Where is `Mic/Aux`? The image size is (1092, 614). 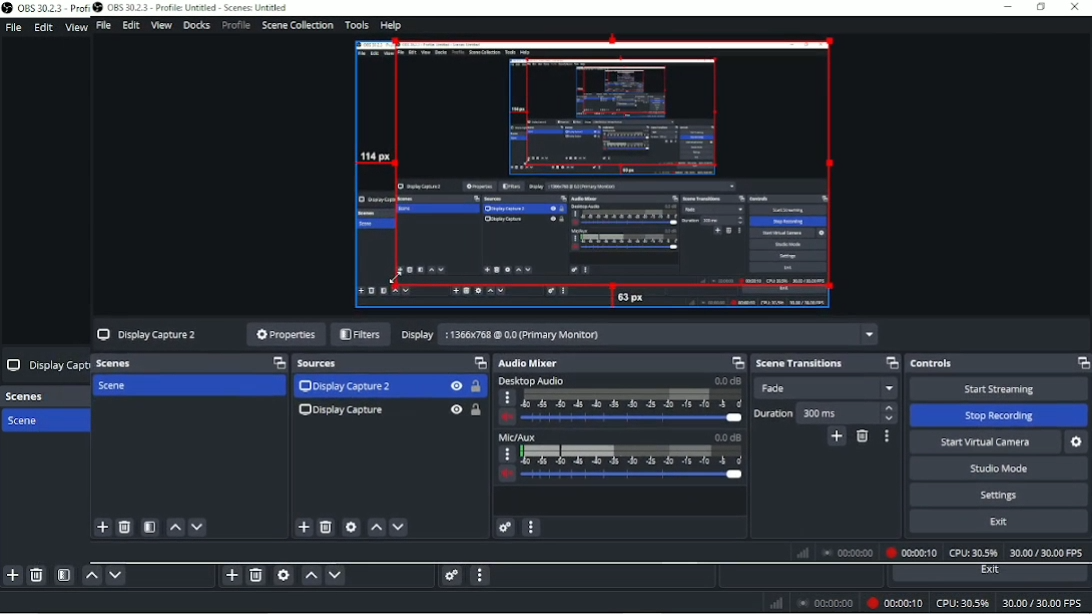
Mic/Aux is located at coordinates (519, 438).